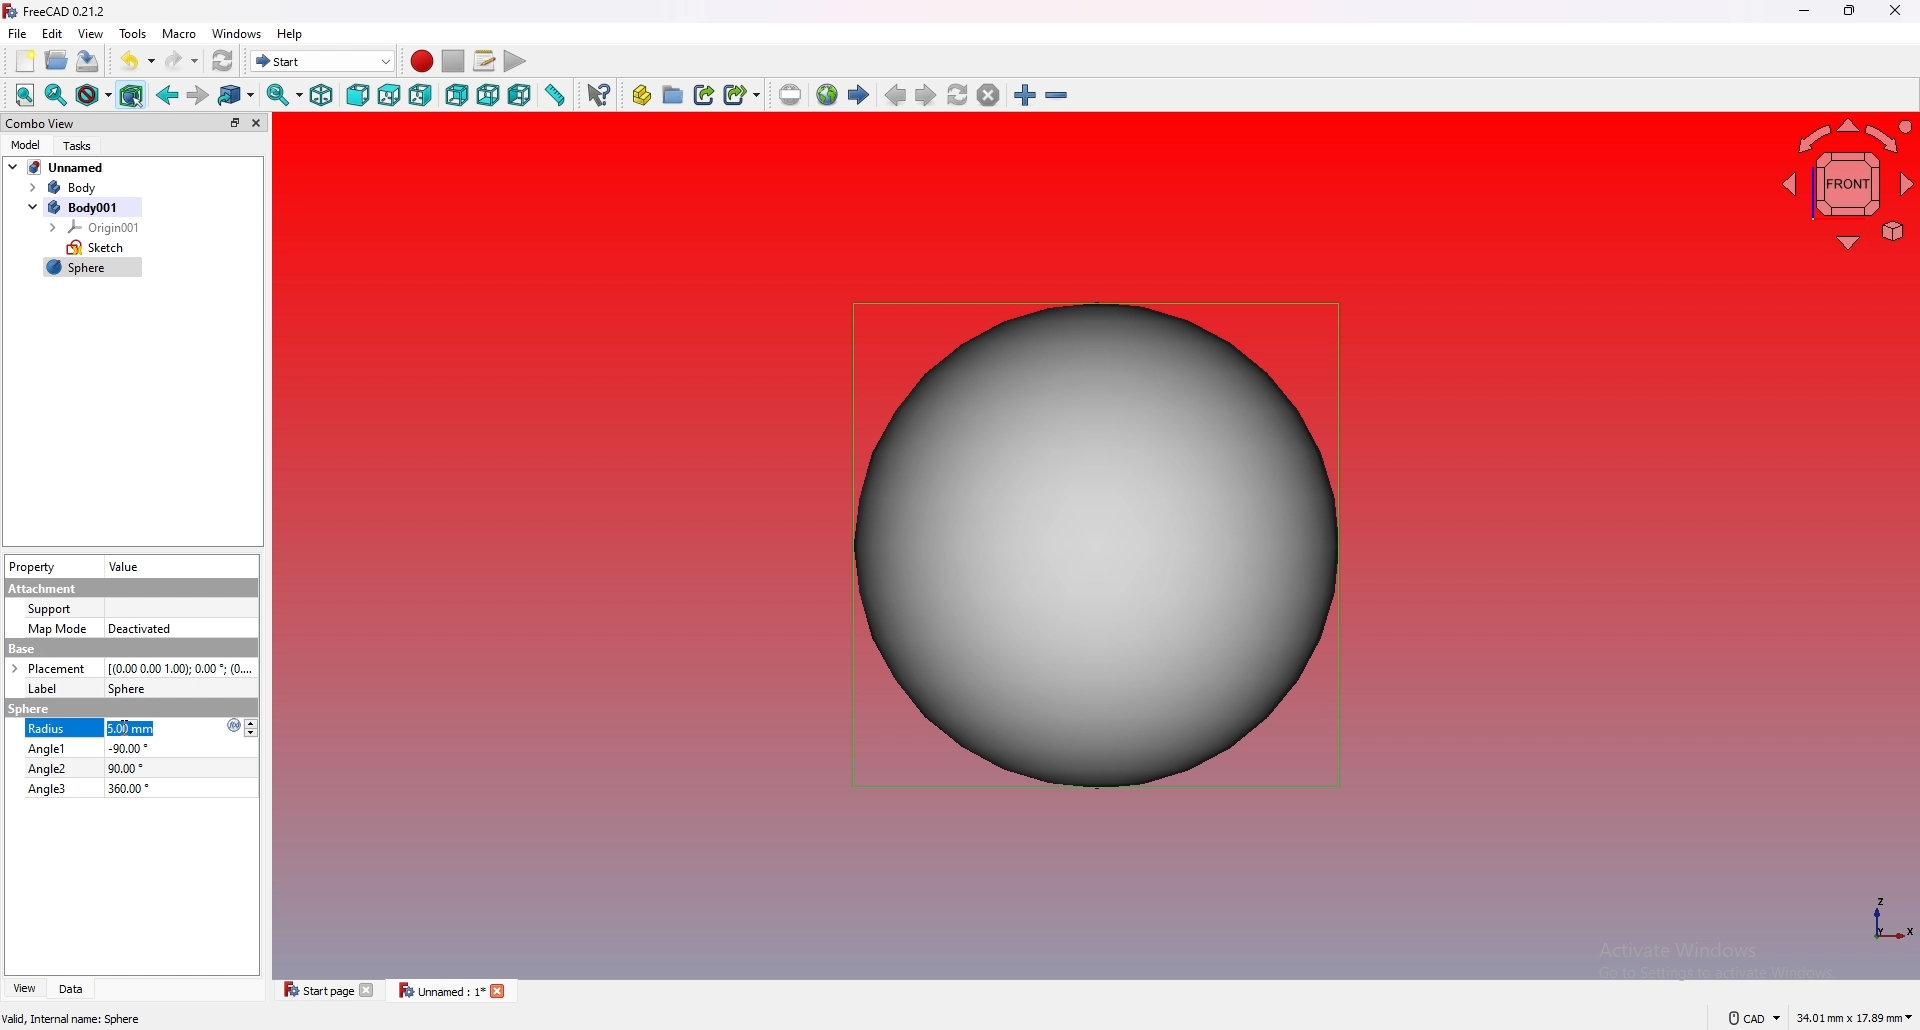 The width and height of the screenshot is (1920, 1030). I want to click on fit all, so click(25, 96).